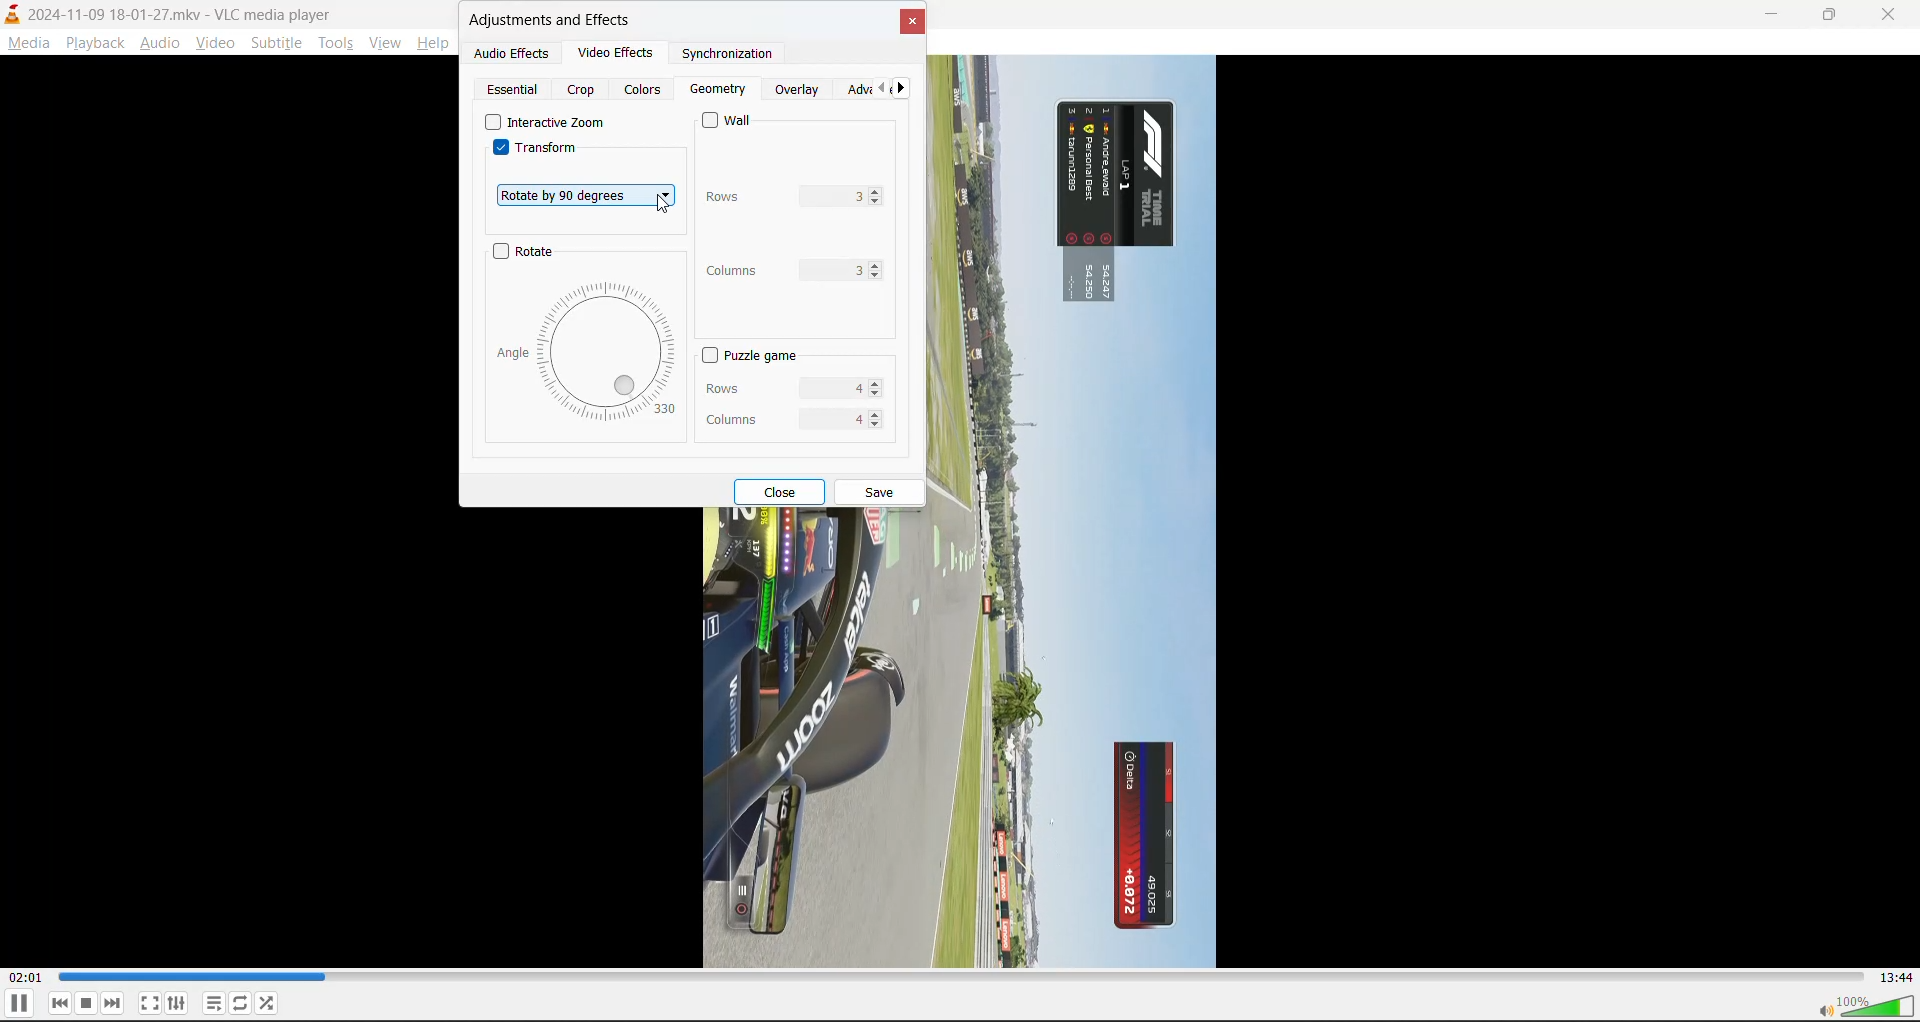 The height and width of the screenshot is (1022, 1920). Describe the element at coordinates (88, 1003) in the screenshot. I see `stop` at that location.